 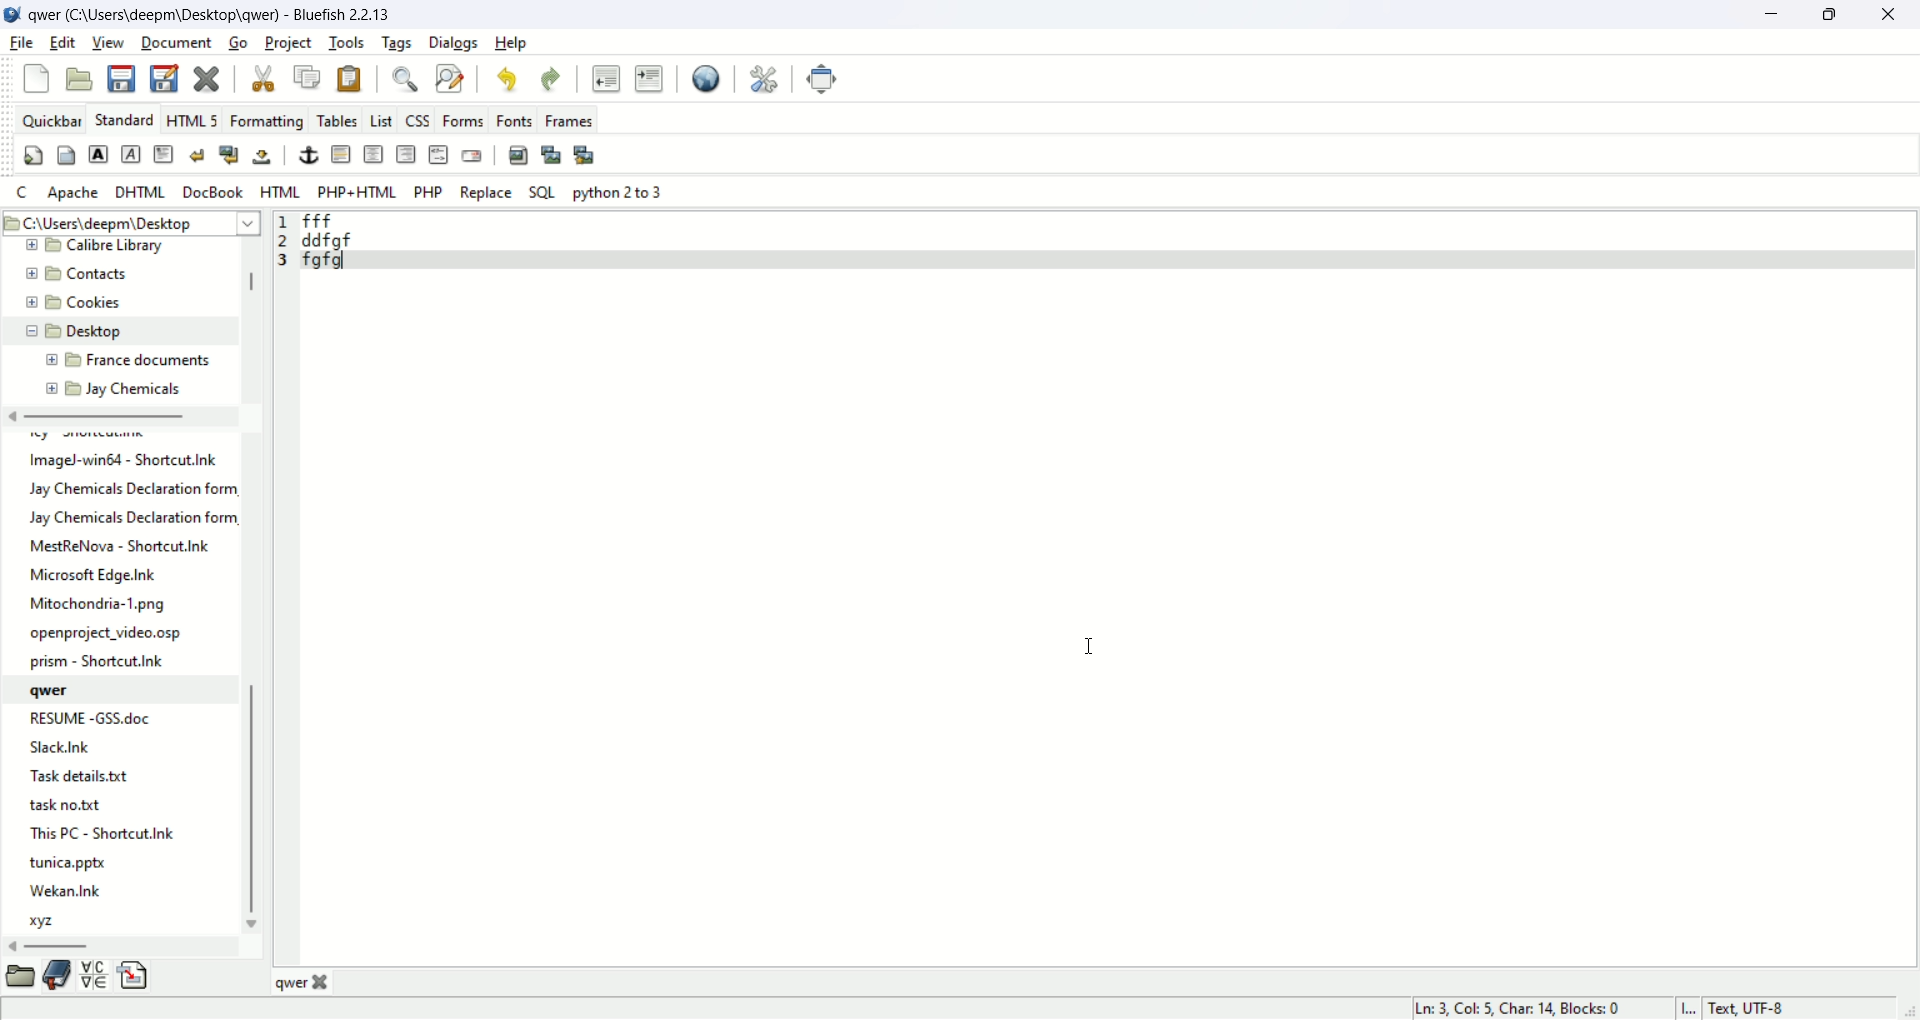 What do you see at coordinates (341, 155) in the screenshot?
I see `horizontal rule` at bounding box center [341, 155].